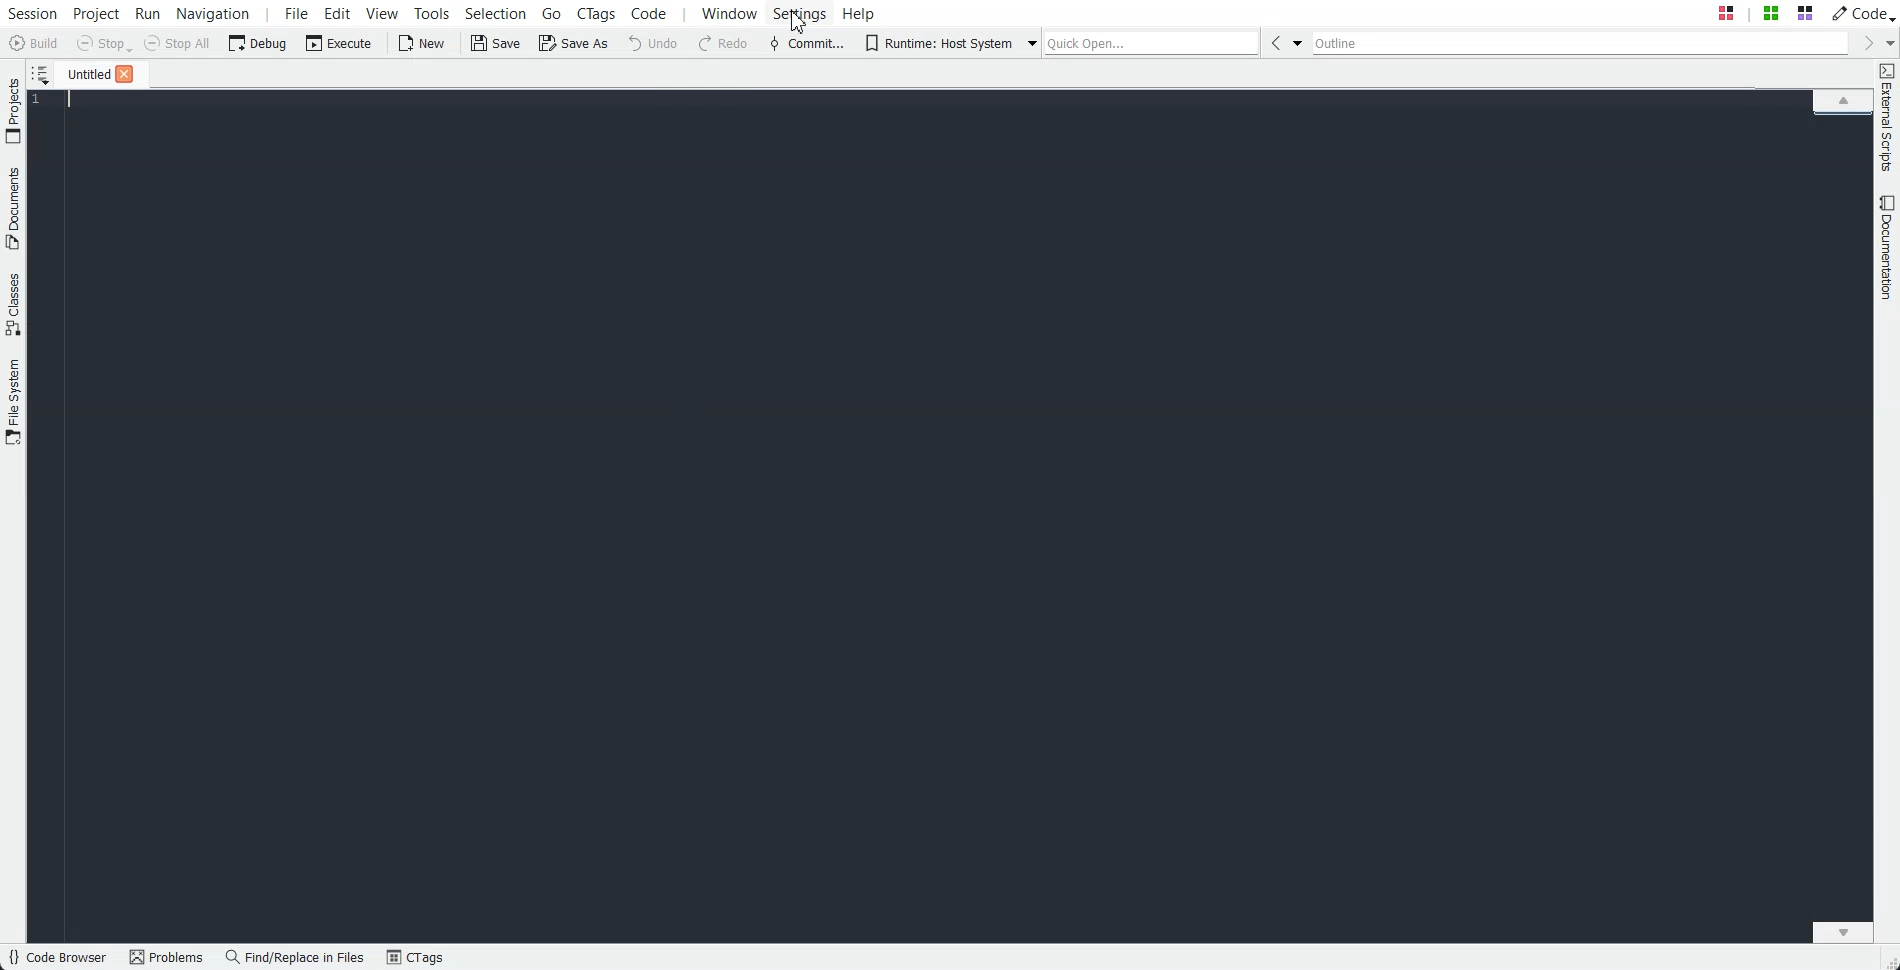  I want to click on Documents, so click(13, 208).